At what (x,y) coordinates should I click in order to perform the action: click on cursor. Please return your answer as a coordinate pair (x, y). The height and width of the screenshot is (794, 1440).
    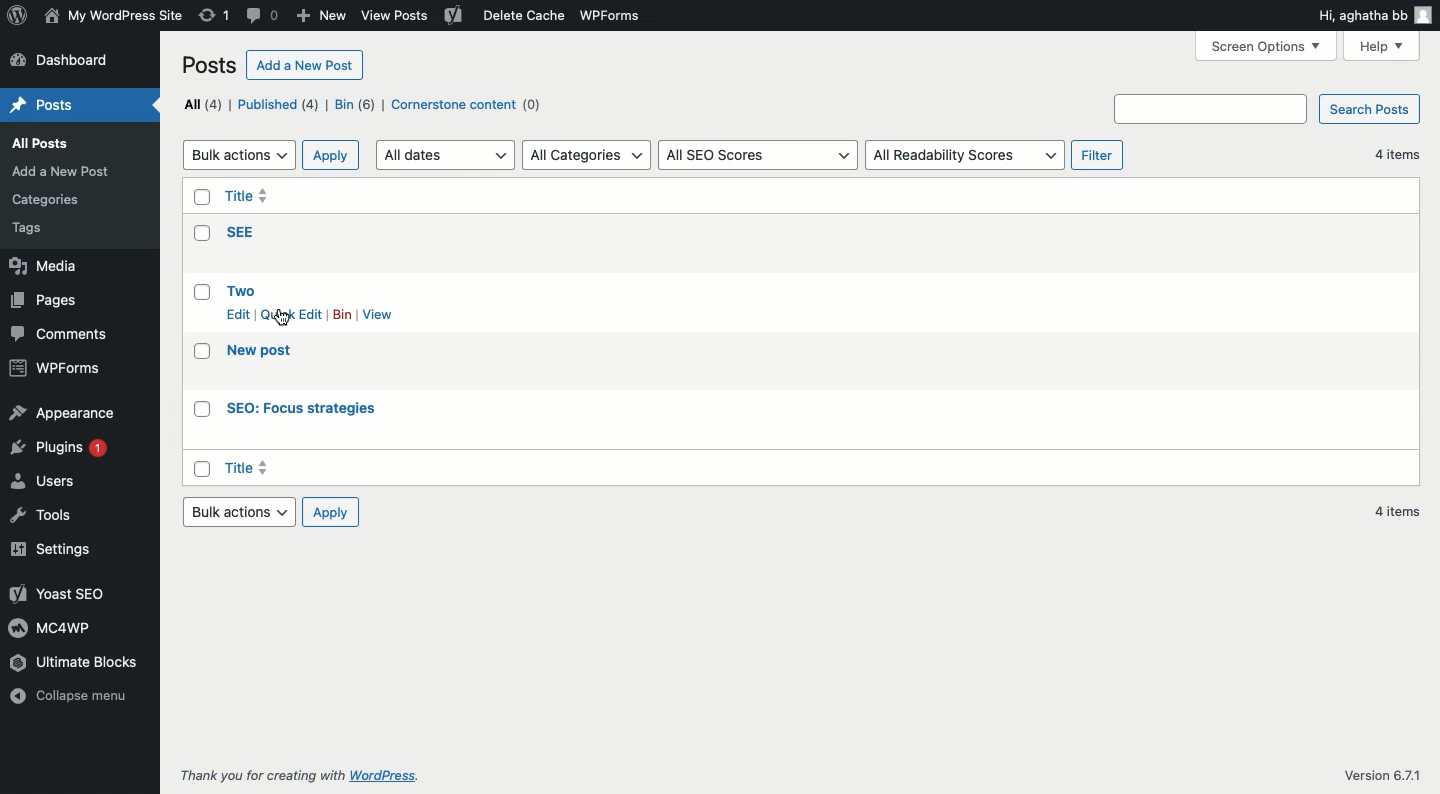
    Looking at the image, I should click on (283, 319).